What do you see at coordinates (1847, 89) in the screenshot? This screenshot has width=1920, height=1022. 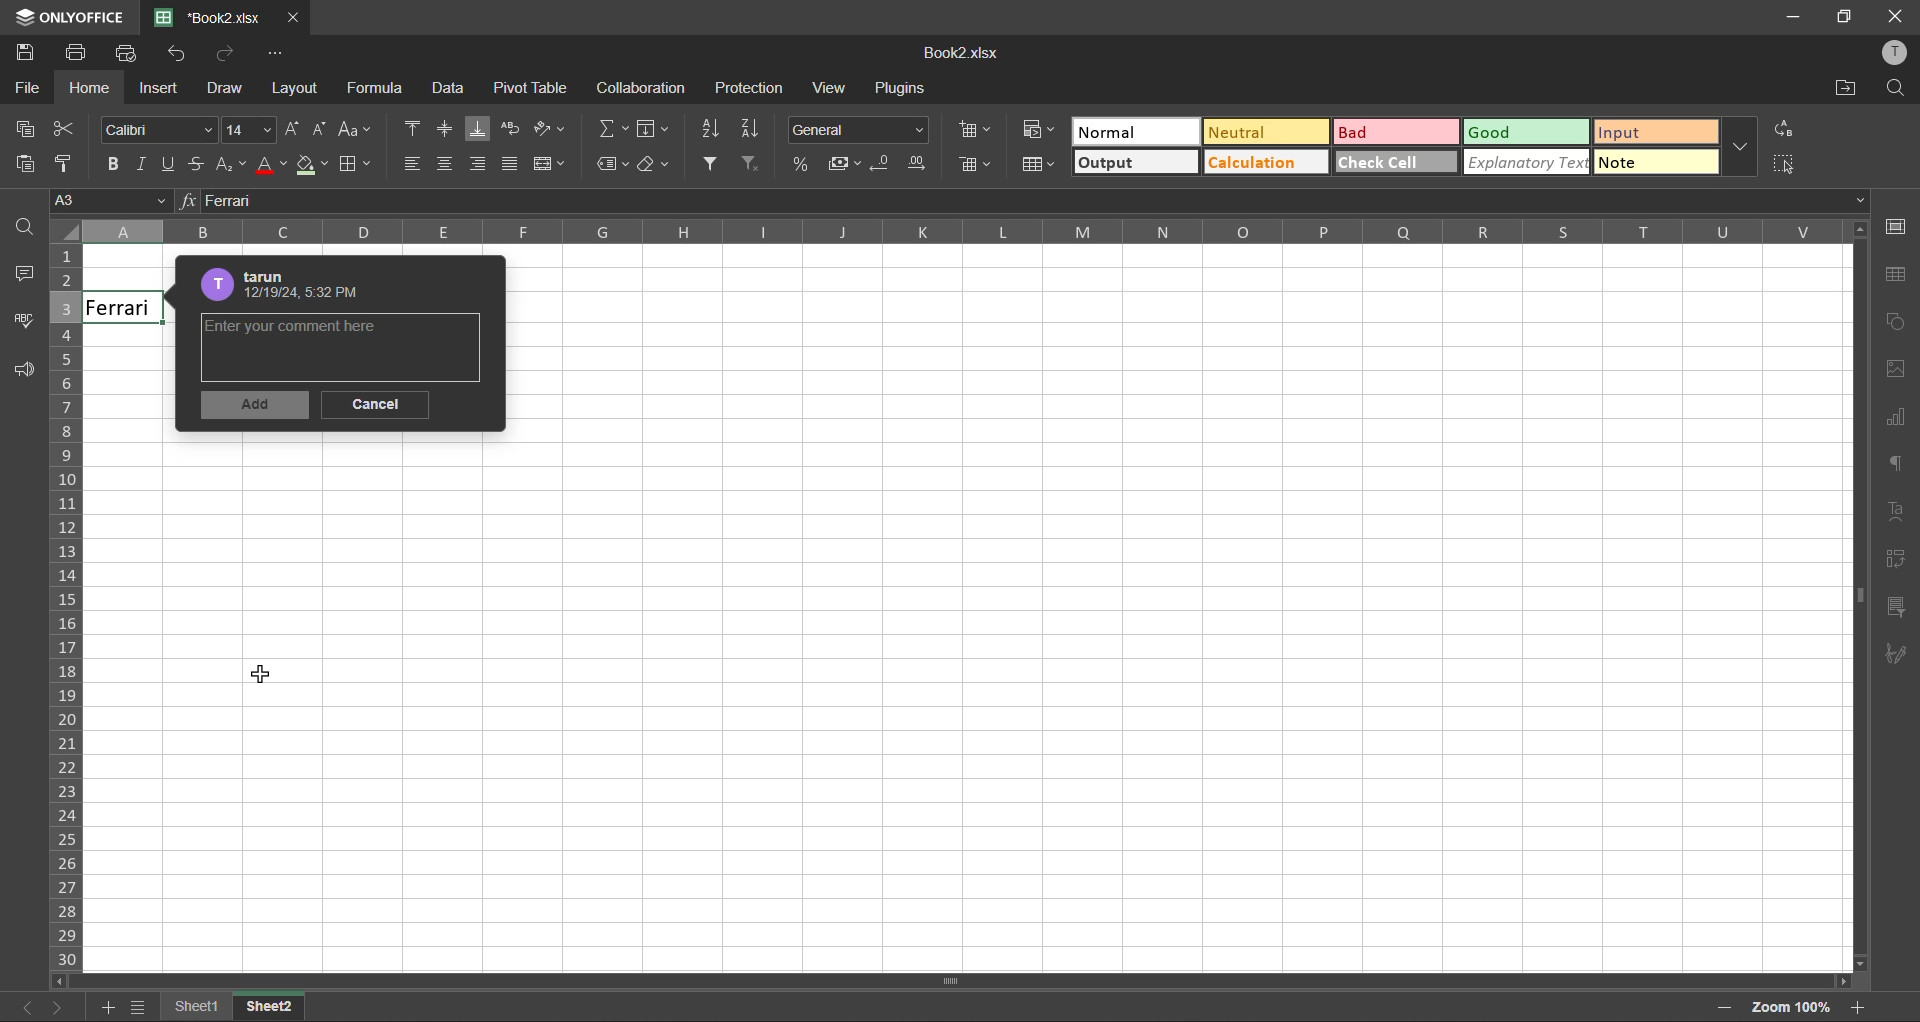 I see `open location` at bounding box center [1847, 89].